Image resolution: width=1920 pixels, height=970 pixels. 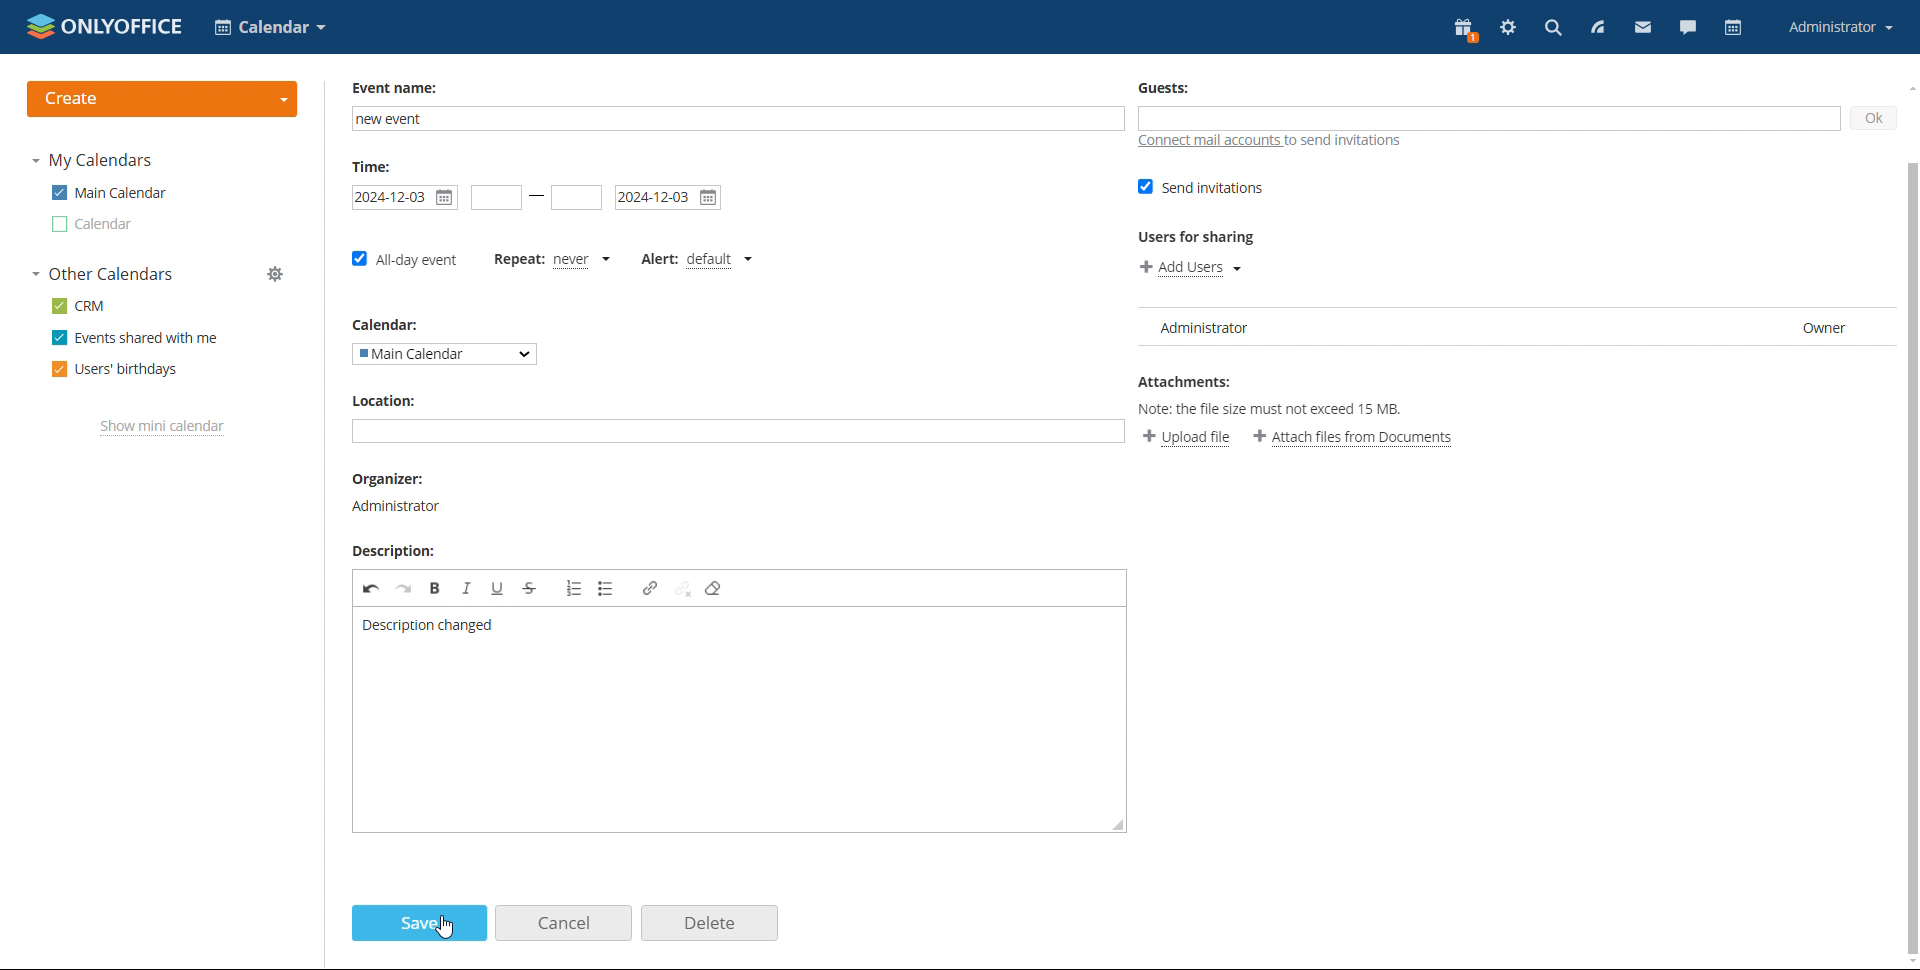 What do you see at coordinates (1919, 495) in the screenshot?
I see `scrollbar` at bounding box center [1919, 495].